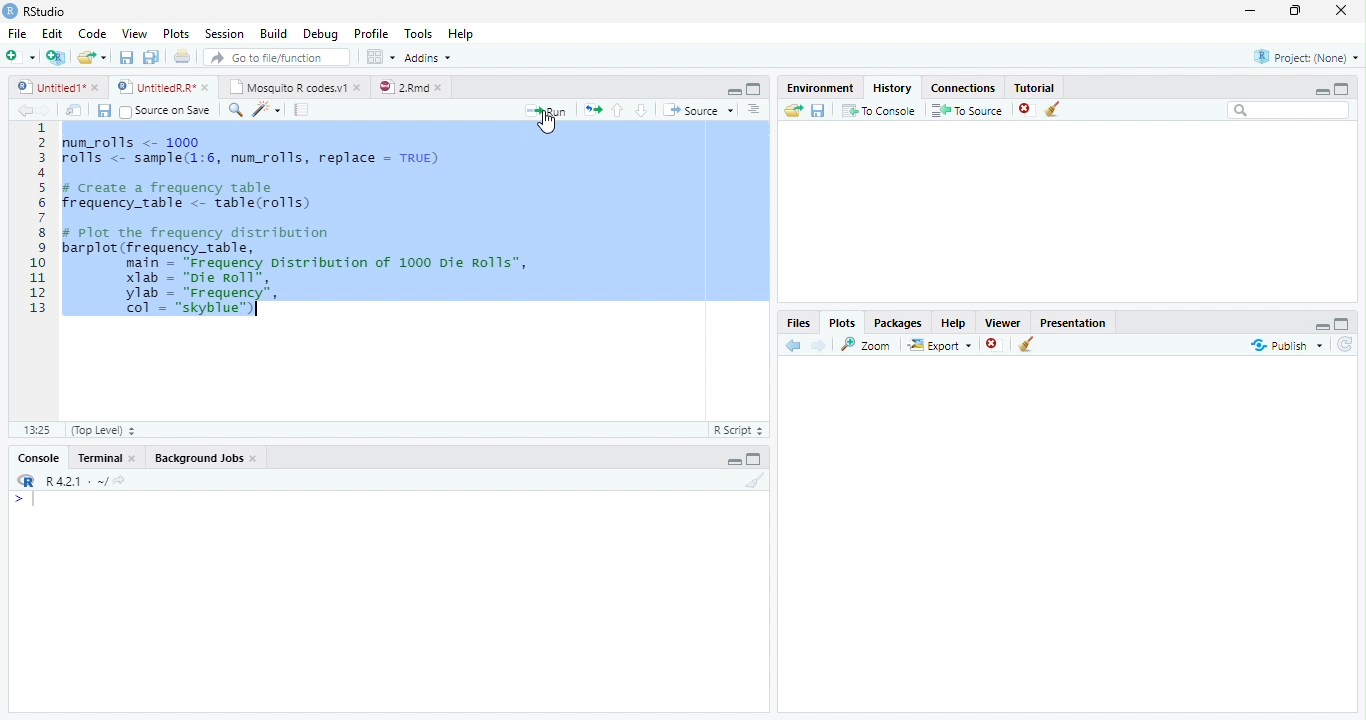  What do you see at coordinates (22, 110) in the screenshot?
I see `Previous Source Location` at bounding box center [22, 110].